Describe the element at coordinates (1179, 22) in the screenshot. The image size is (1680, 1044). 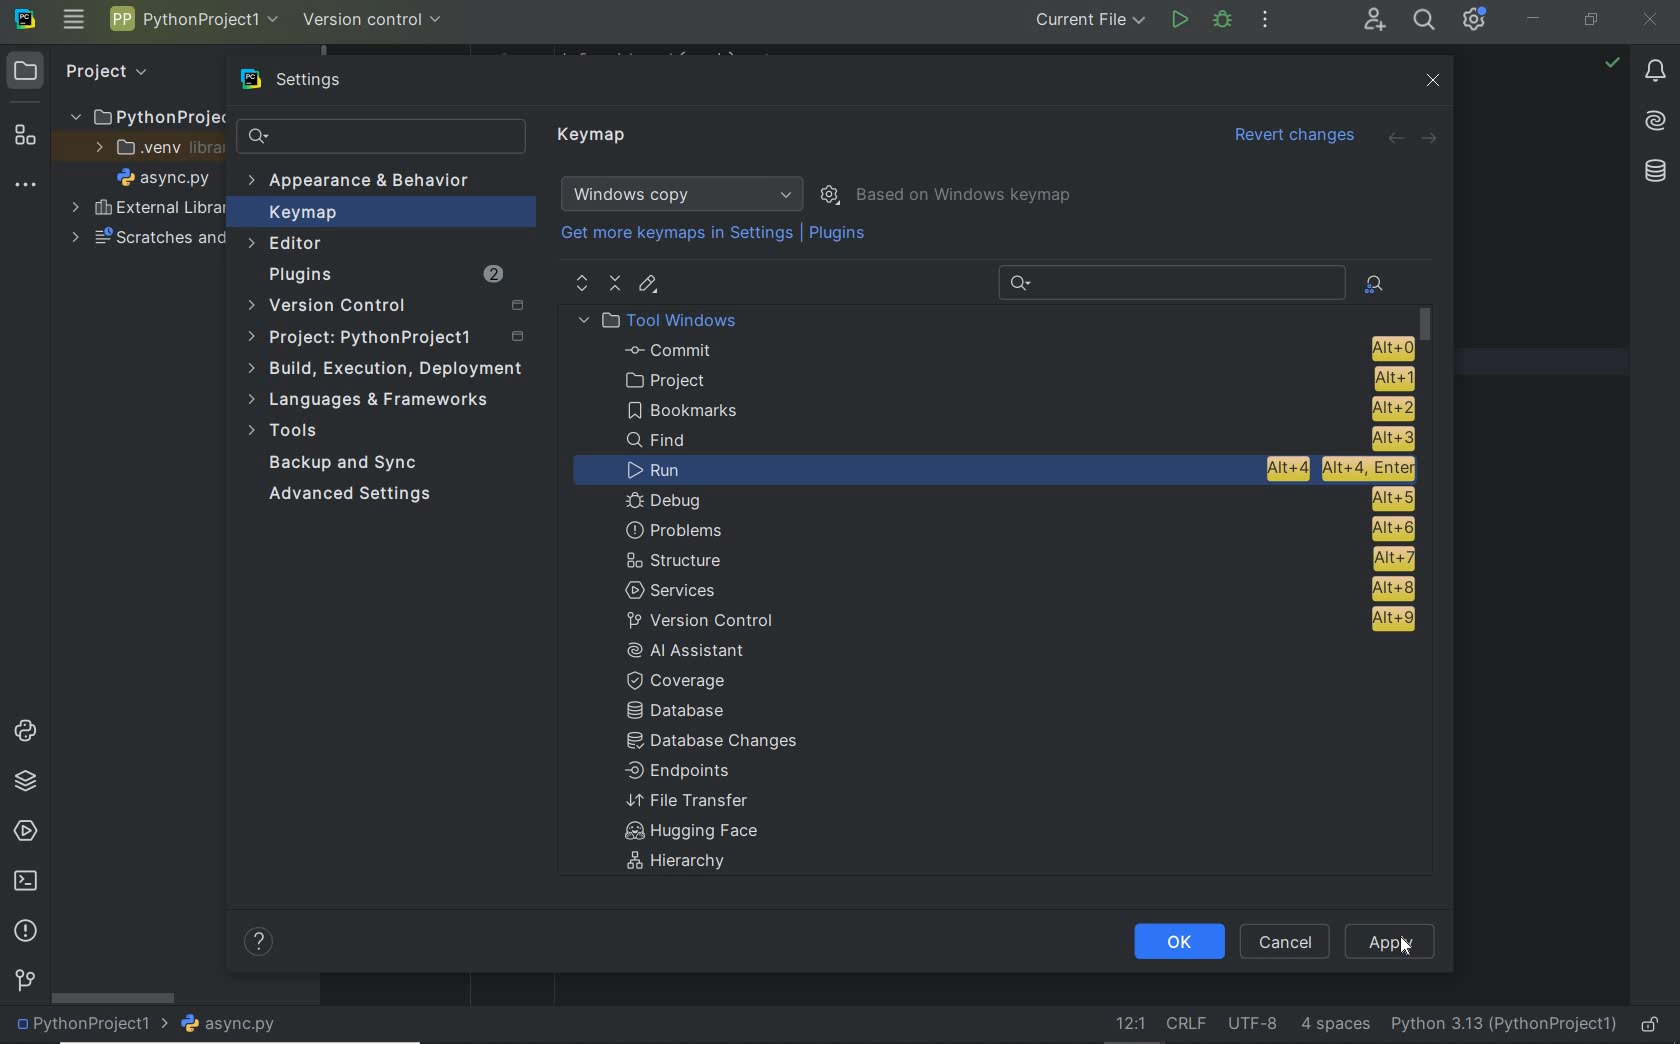
I see `run` at that location.